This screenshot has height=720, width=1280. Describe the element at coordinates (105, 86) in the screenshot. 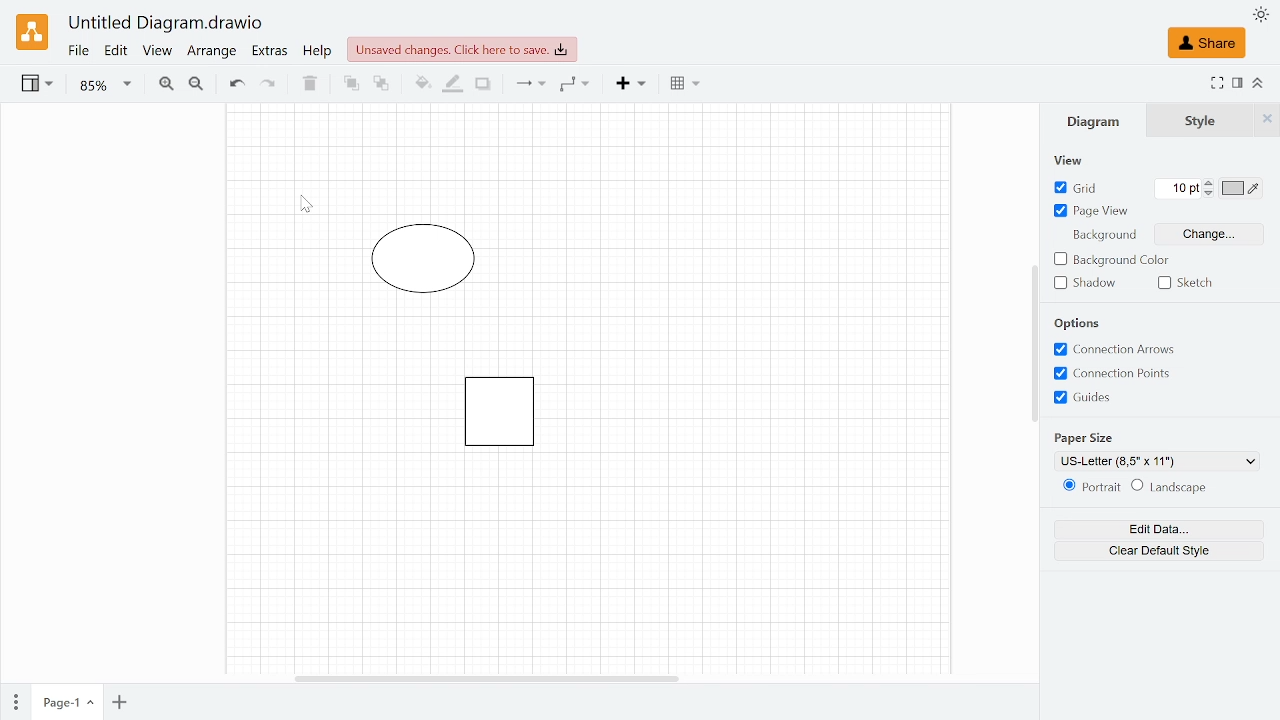

I see `Zoom` at that location.